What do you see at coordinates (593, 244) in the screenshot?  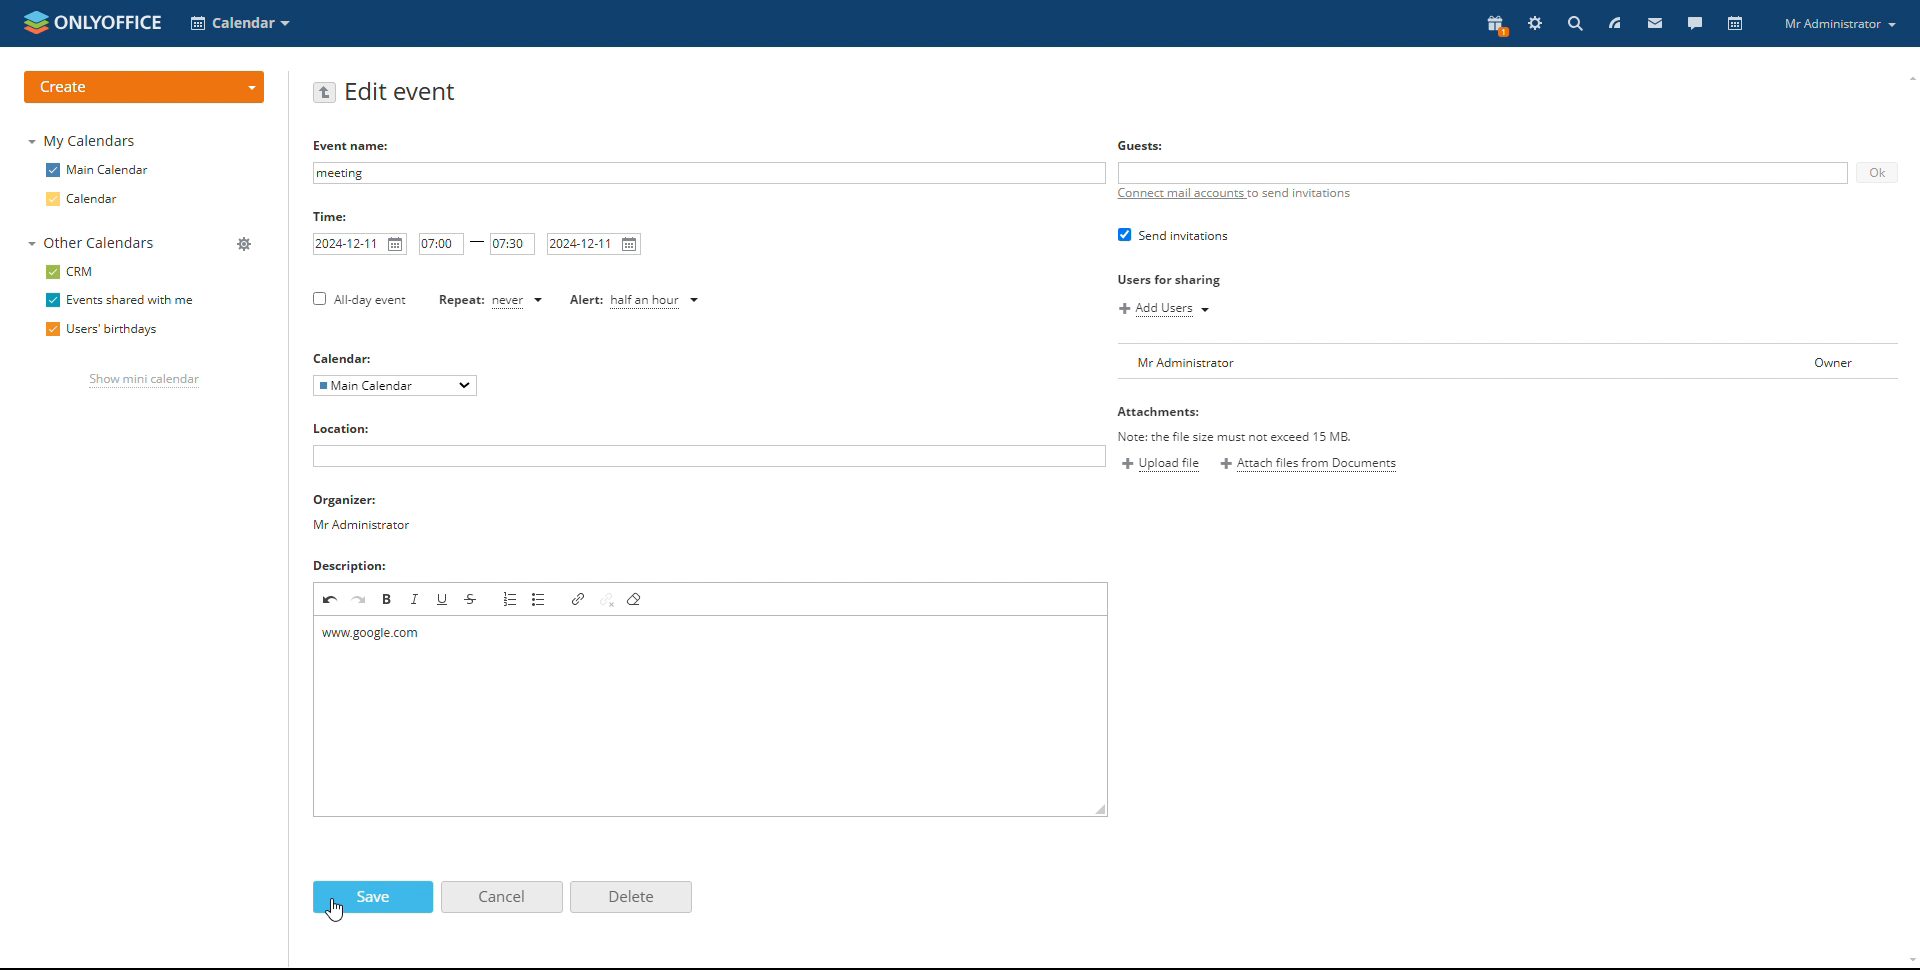 I see `end date` at bounding box center [593, 244].